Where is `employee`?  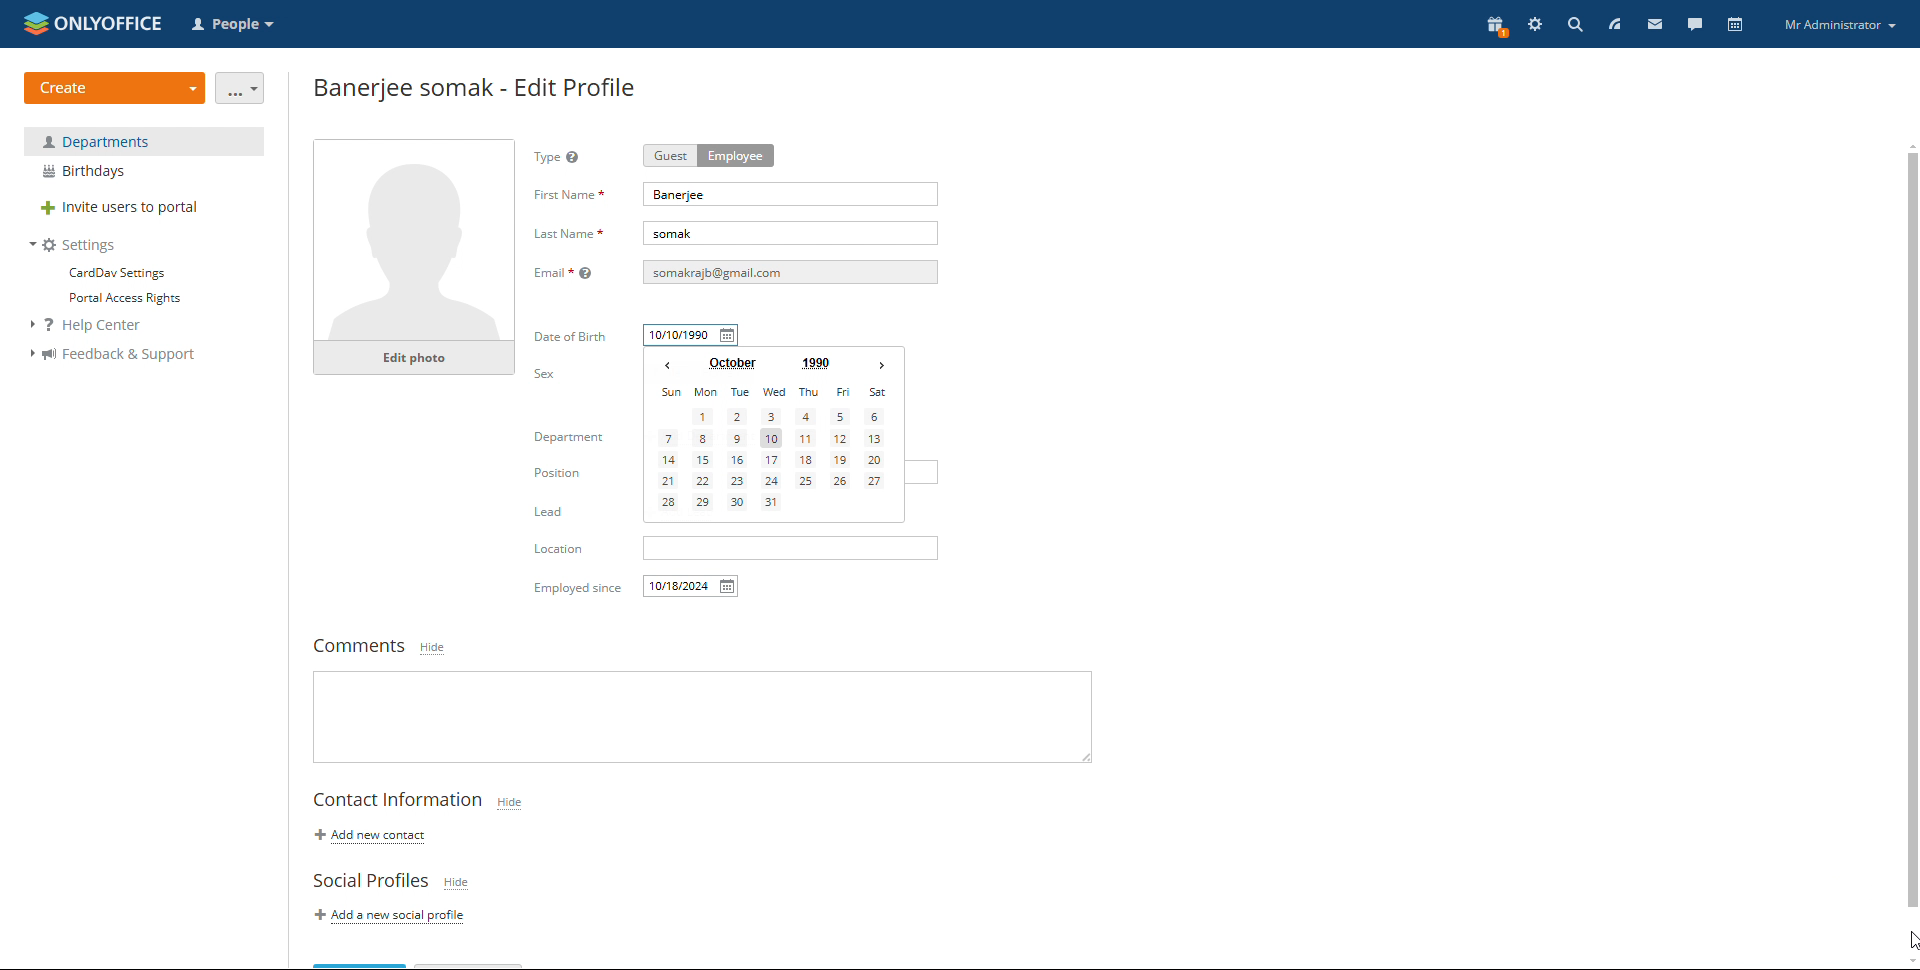
employee is located at coordinates (736, 155).